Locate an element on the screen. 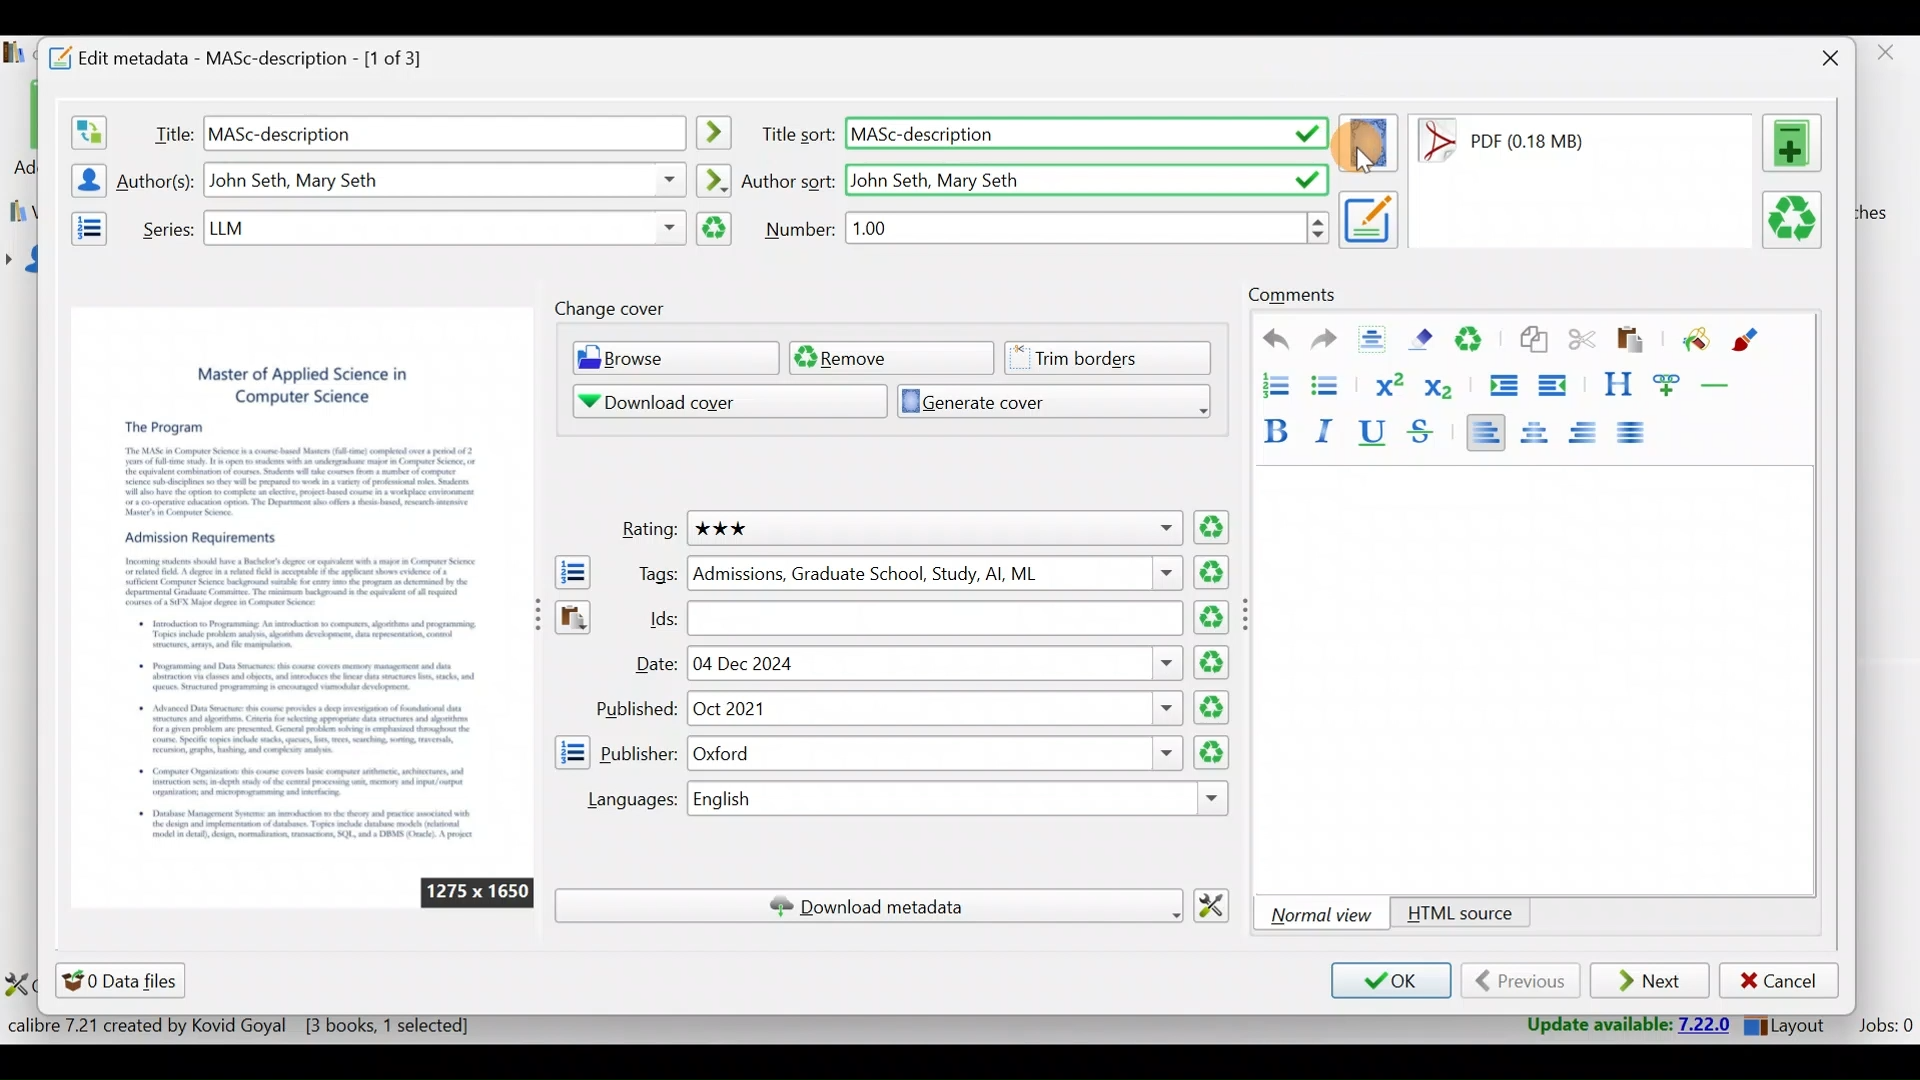 The width and height of the screenshot is (1920, 1080). Next is located at coordinates (1652, 982).